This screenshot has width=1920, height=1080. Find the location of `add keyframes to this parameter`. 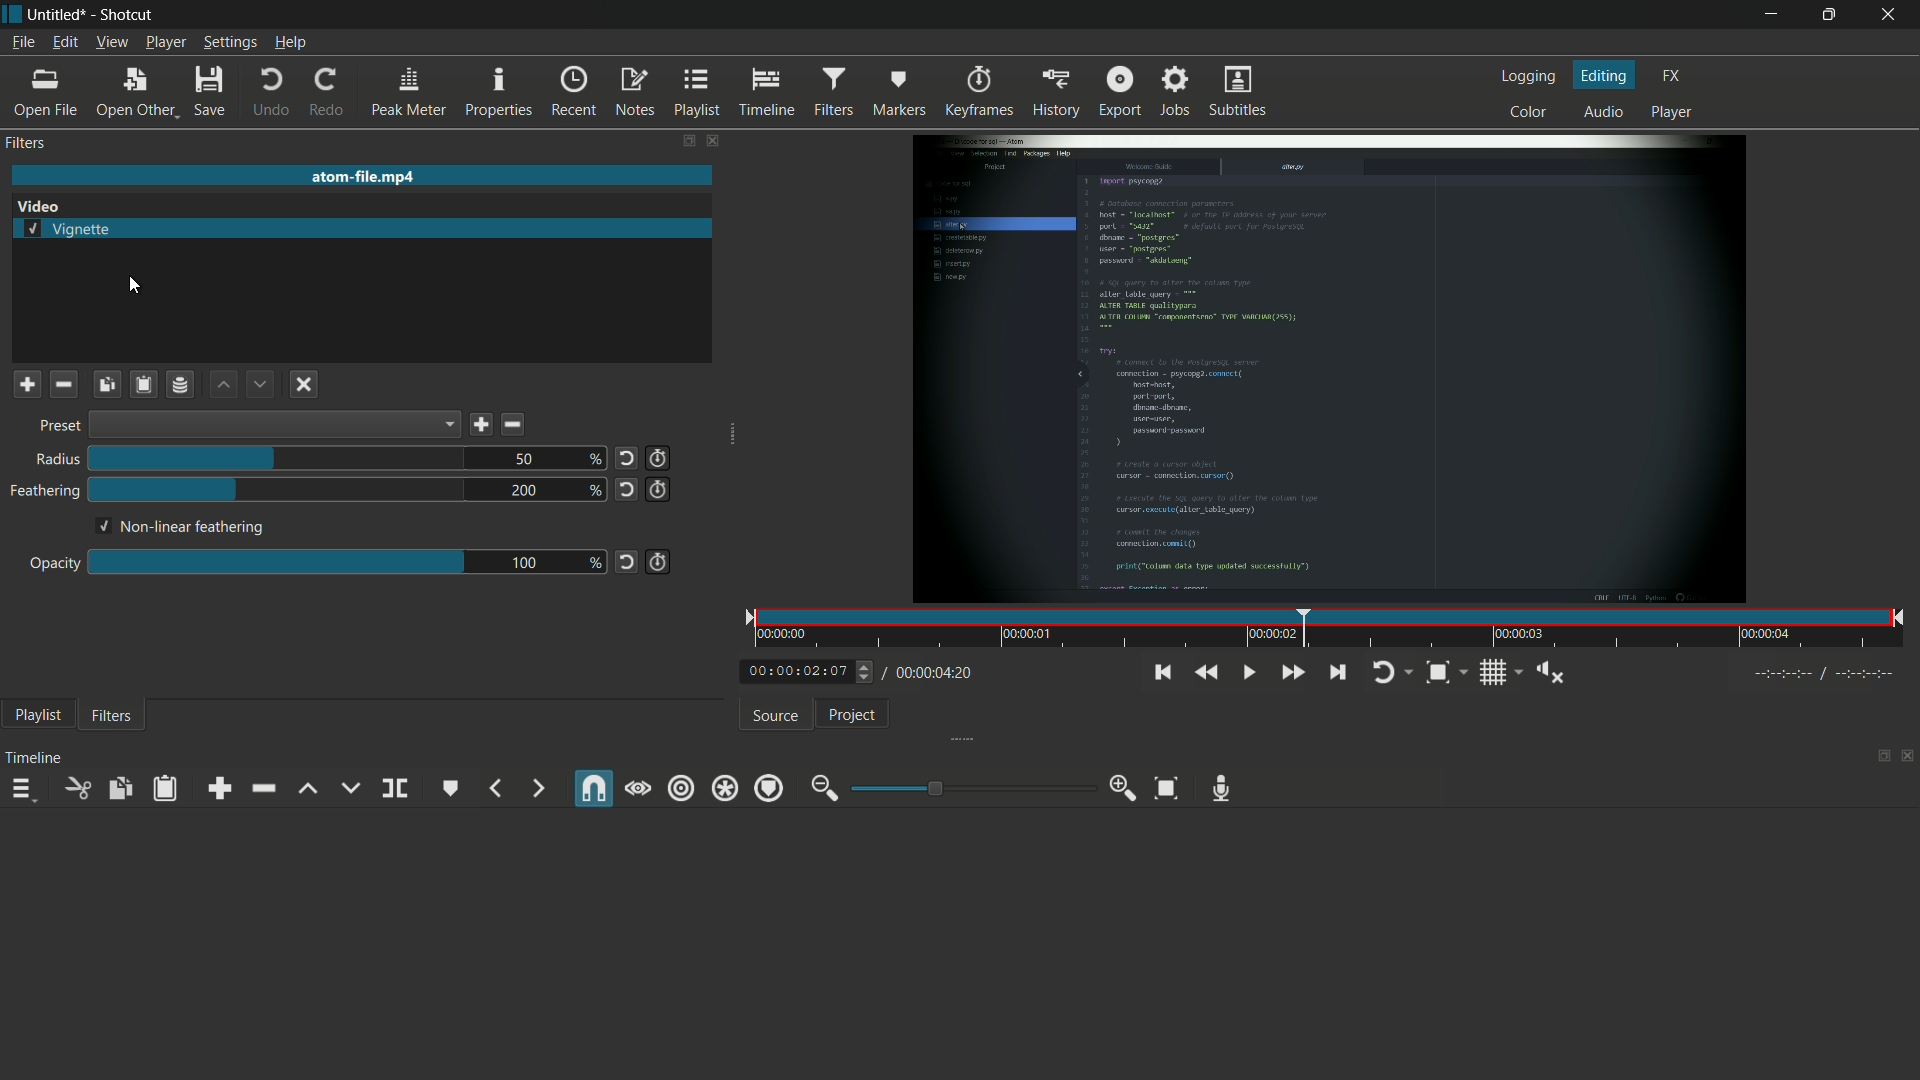

add keyframes to this parameter is located at coordinates (657, 562).